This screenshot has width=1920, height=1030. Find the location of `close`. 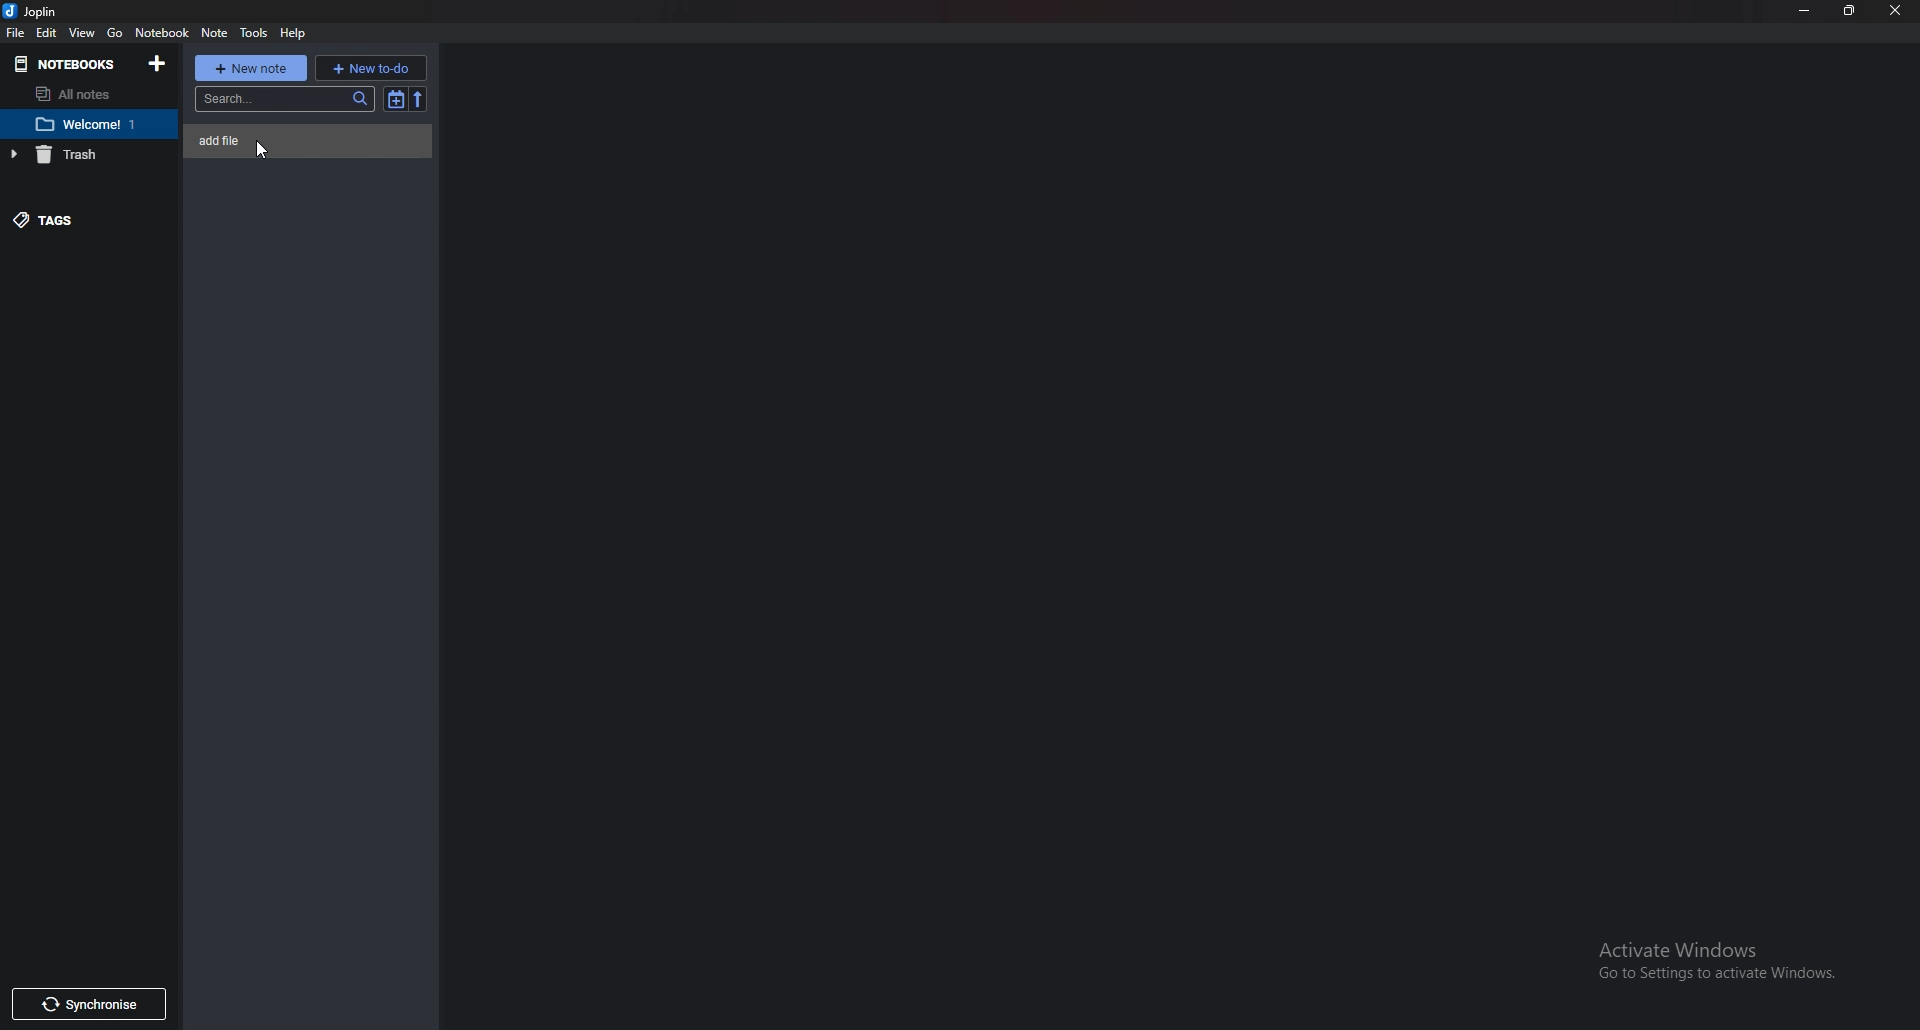

close is located at coordinates (1898, 10).